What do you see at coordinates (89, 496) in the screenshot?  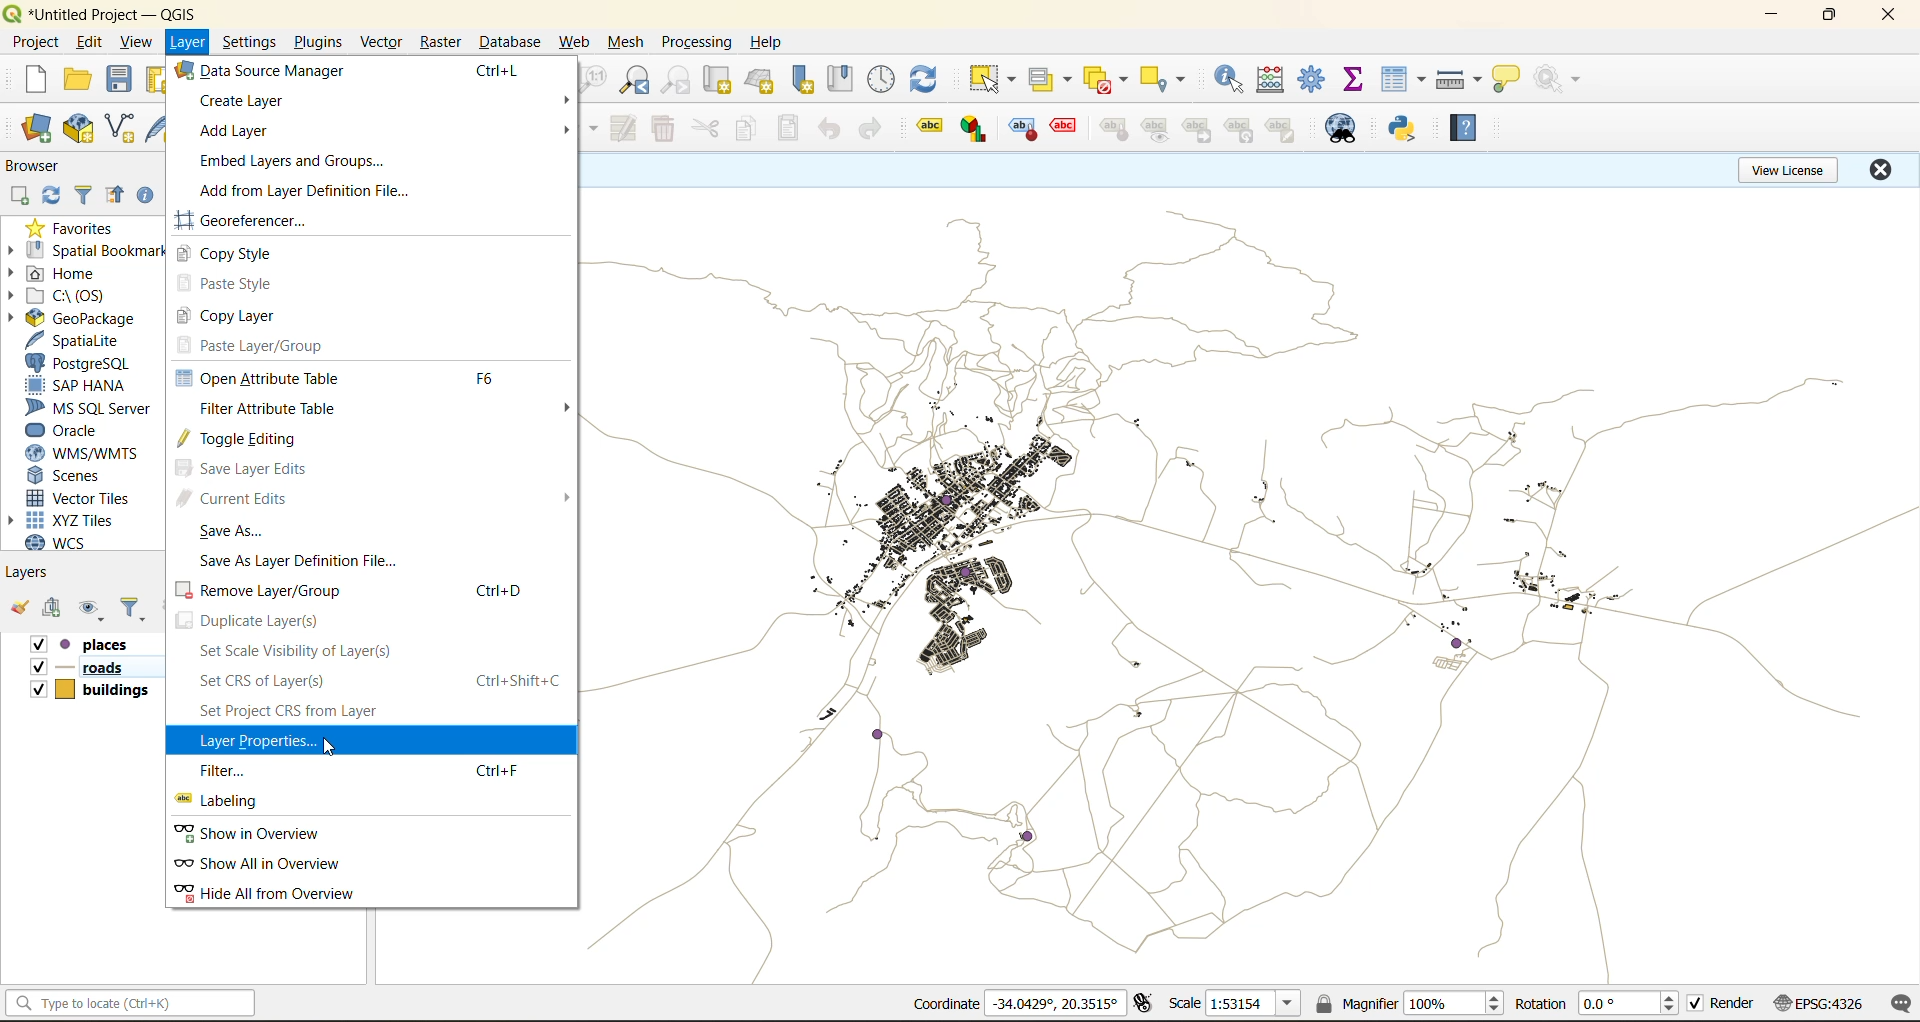 I see `vector tiles` at bounding box center [89, 496].